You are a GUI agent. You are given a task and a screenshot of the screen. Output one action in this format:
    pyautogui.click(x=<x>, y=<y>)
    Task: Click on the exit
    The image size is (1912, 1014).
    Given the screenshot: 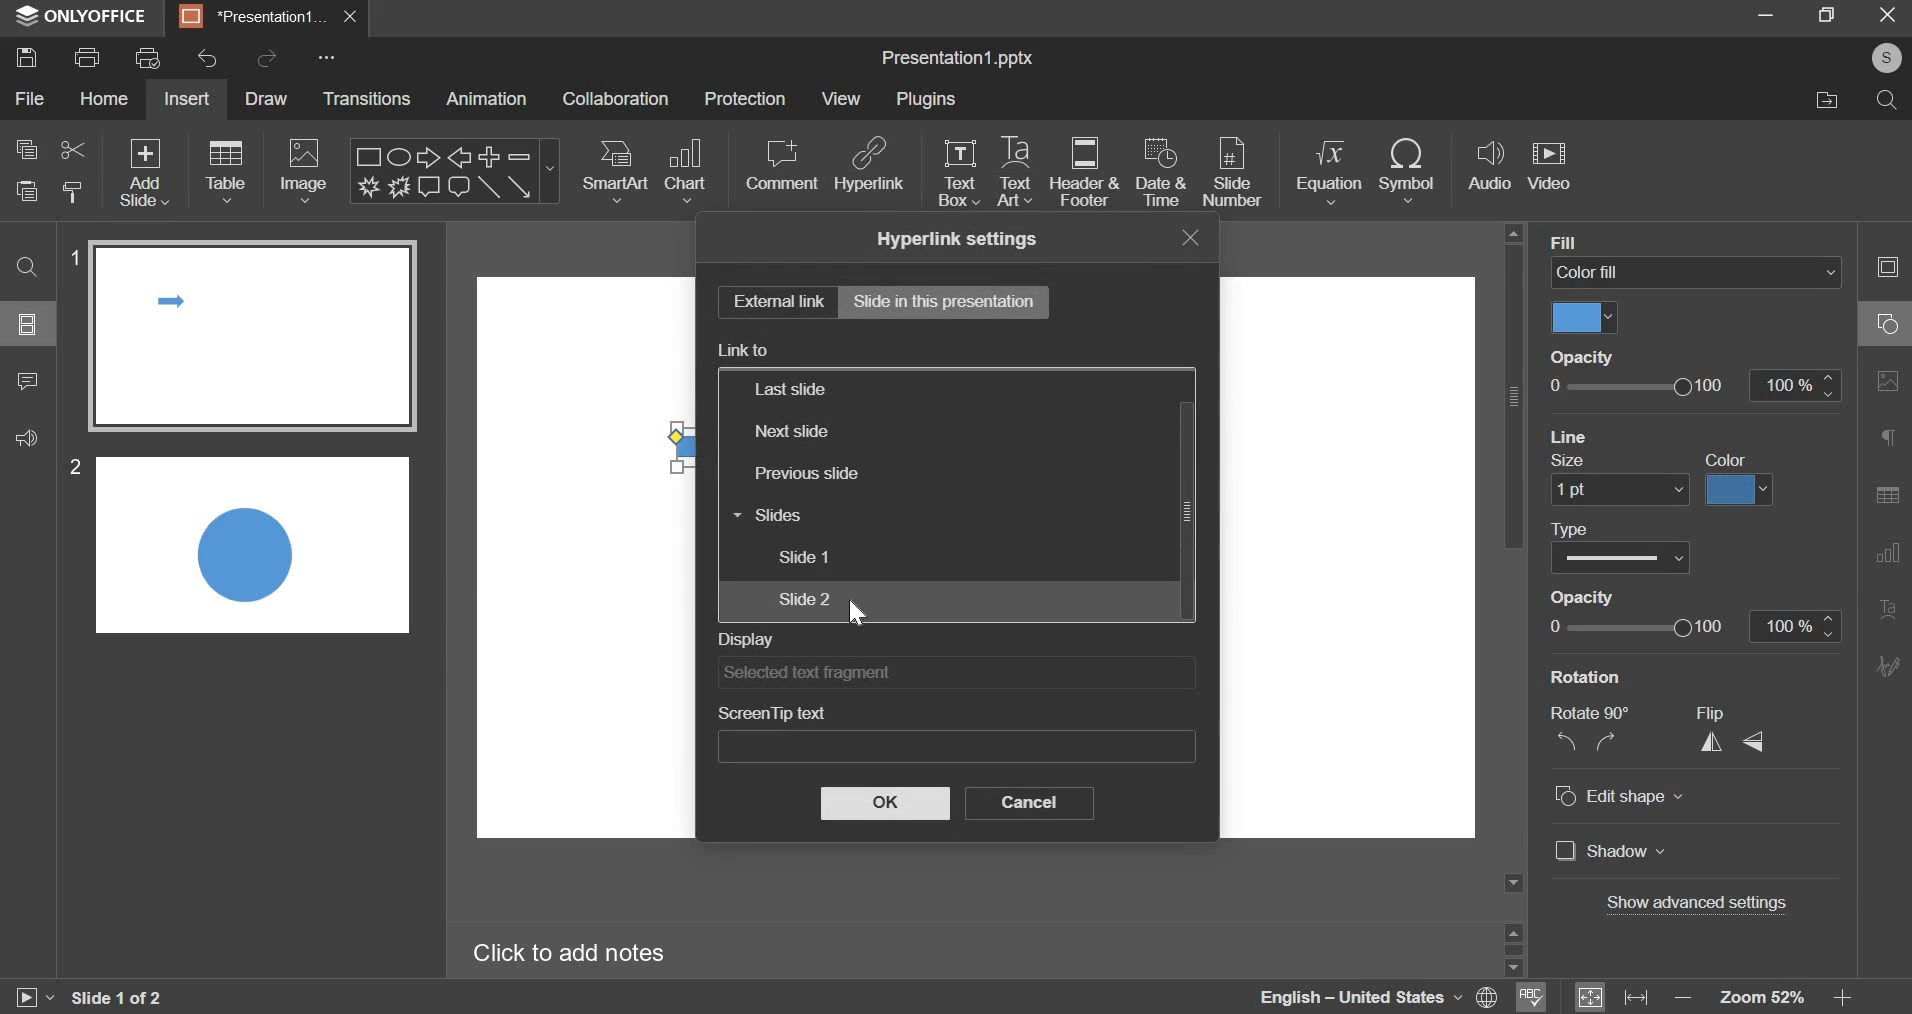 What is the action you would take?
    pyautogui.click(x=1888, y=14)
    